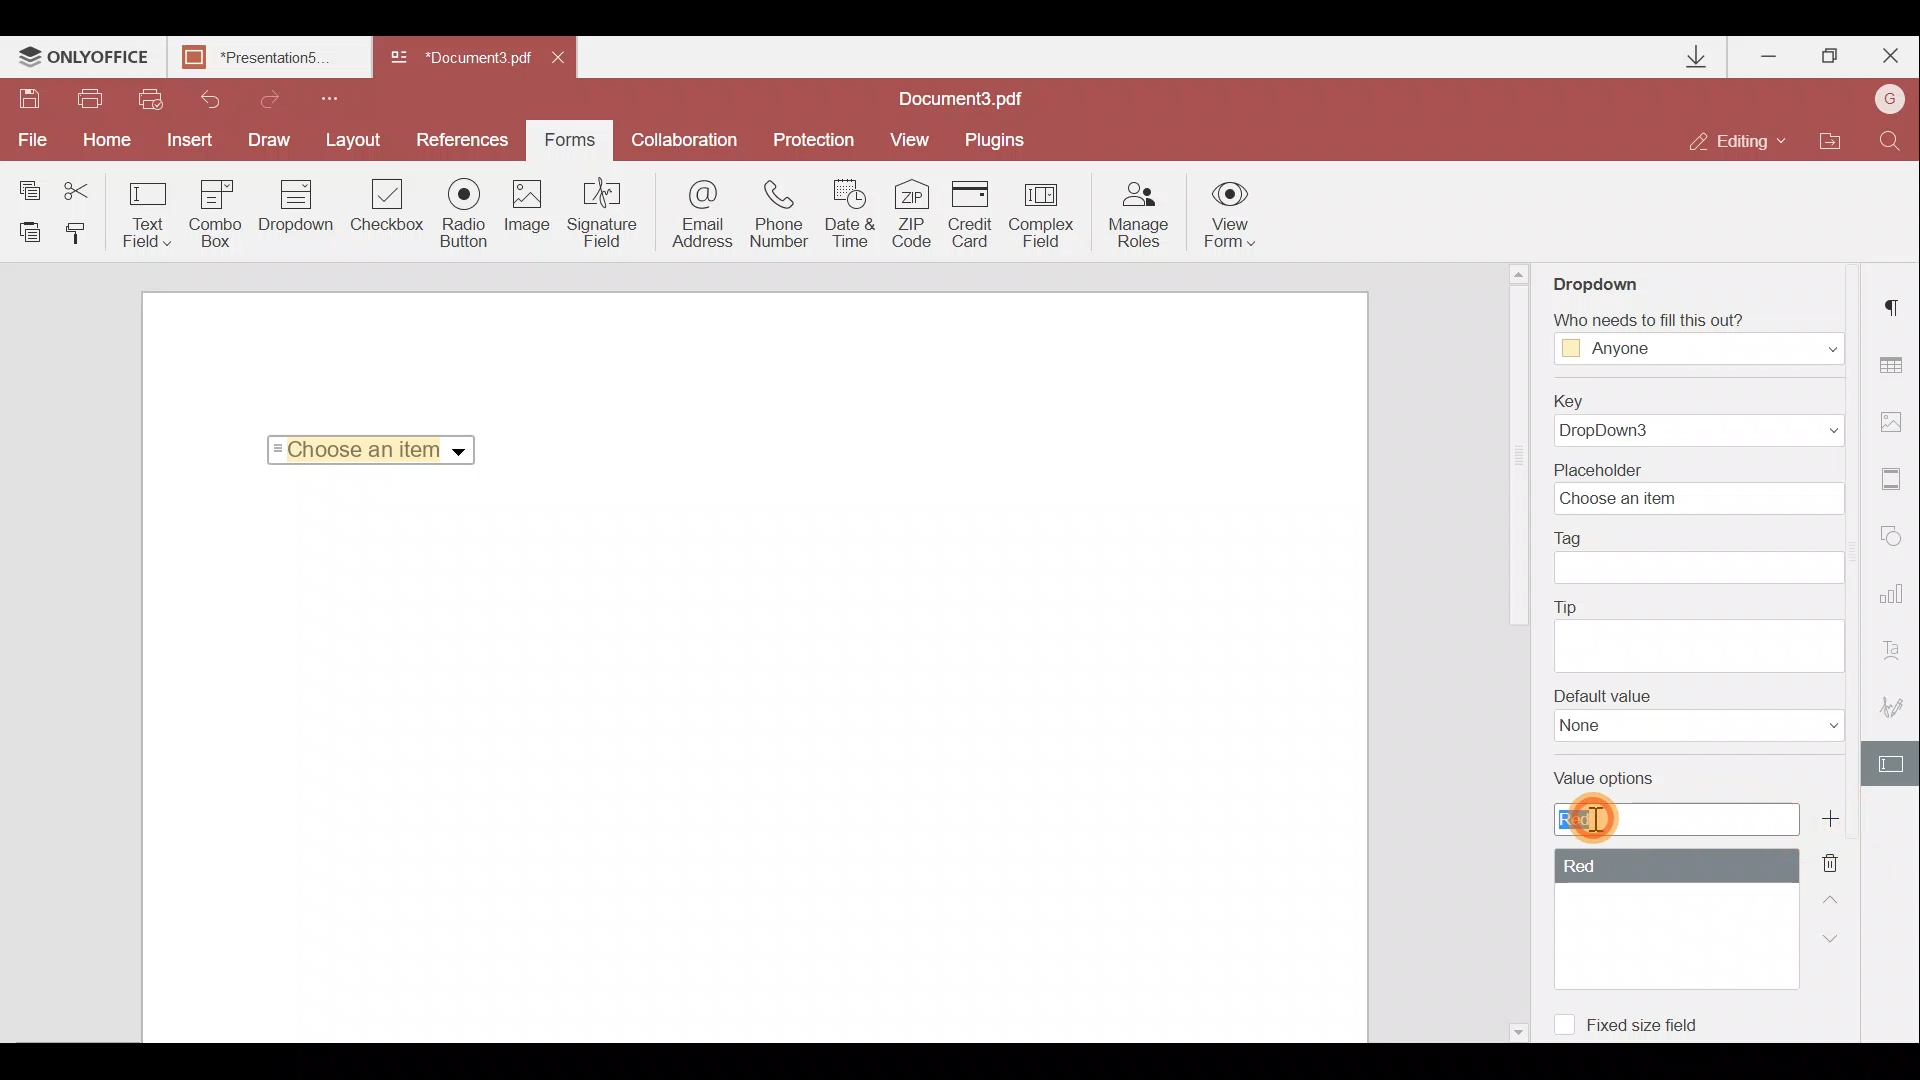 The height and width of the screenshot is (1080, 1920). Describe the element at coordinates (274, 140) in the screenshot. I see `Draw` at that location.